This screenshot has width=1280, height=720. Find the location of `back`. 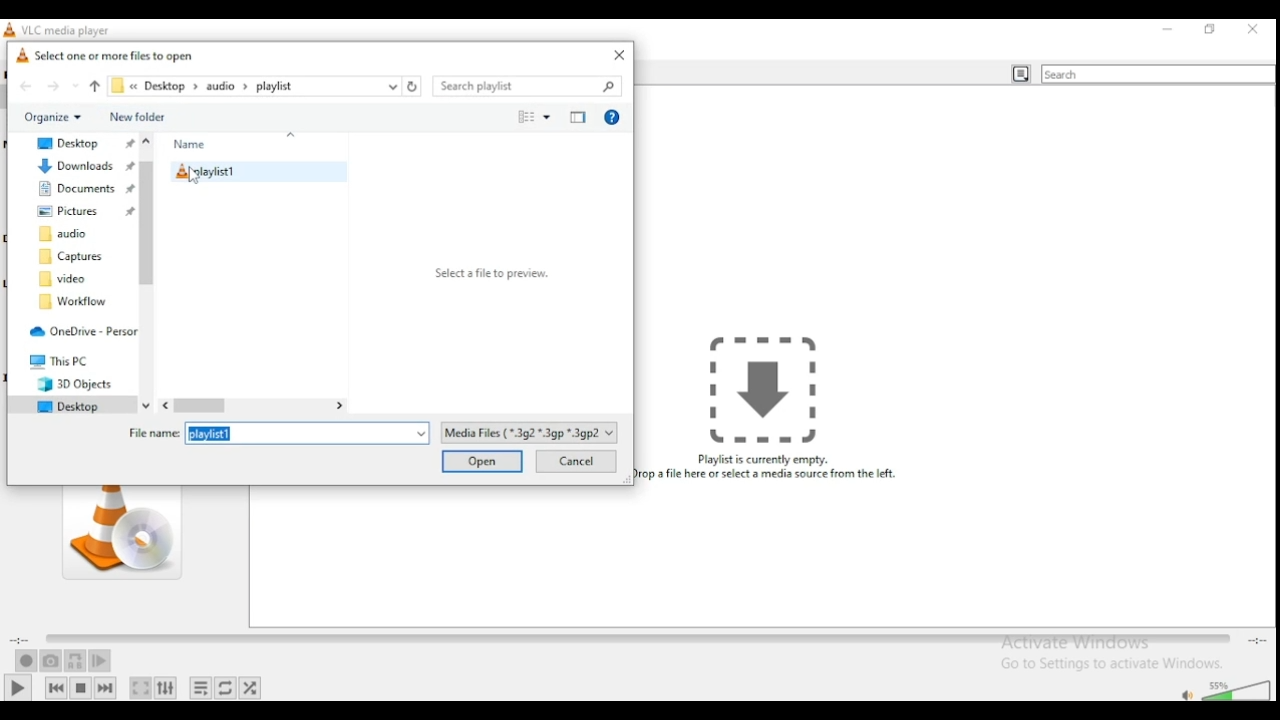

back is located at coordinates (28, 88).